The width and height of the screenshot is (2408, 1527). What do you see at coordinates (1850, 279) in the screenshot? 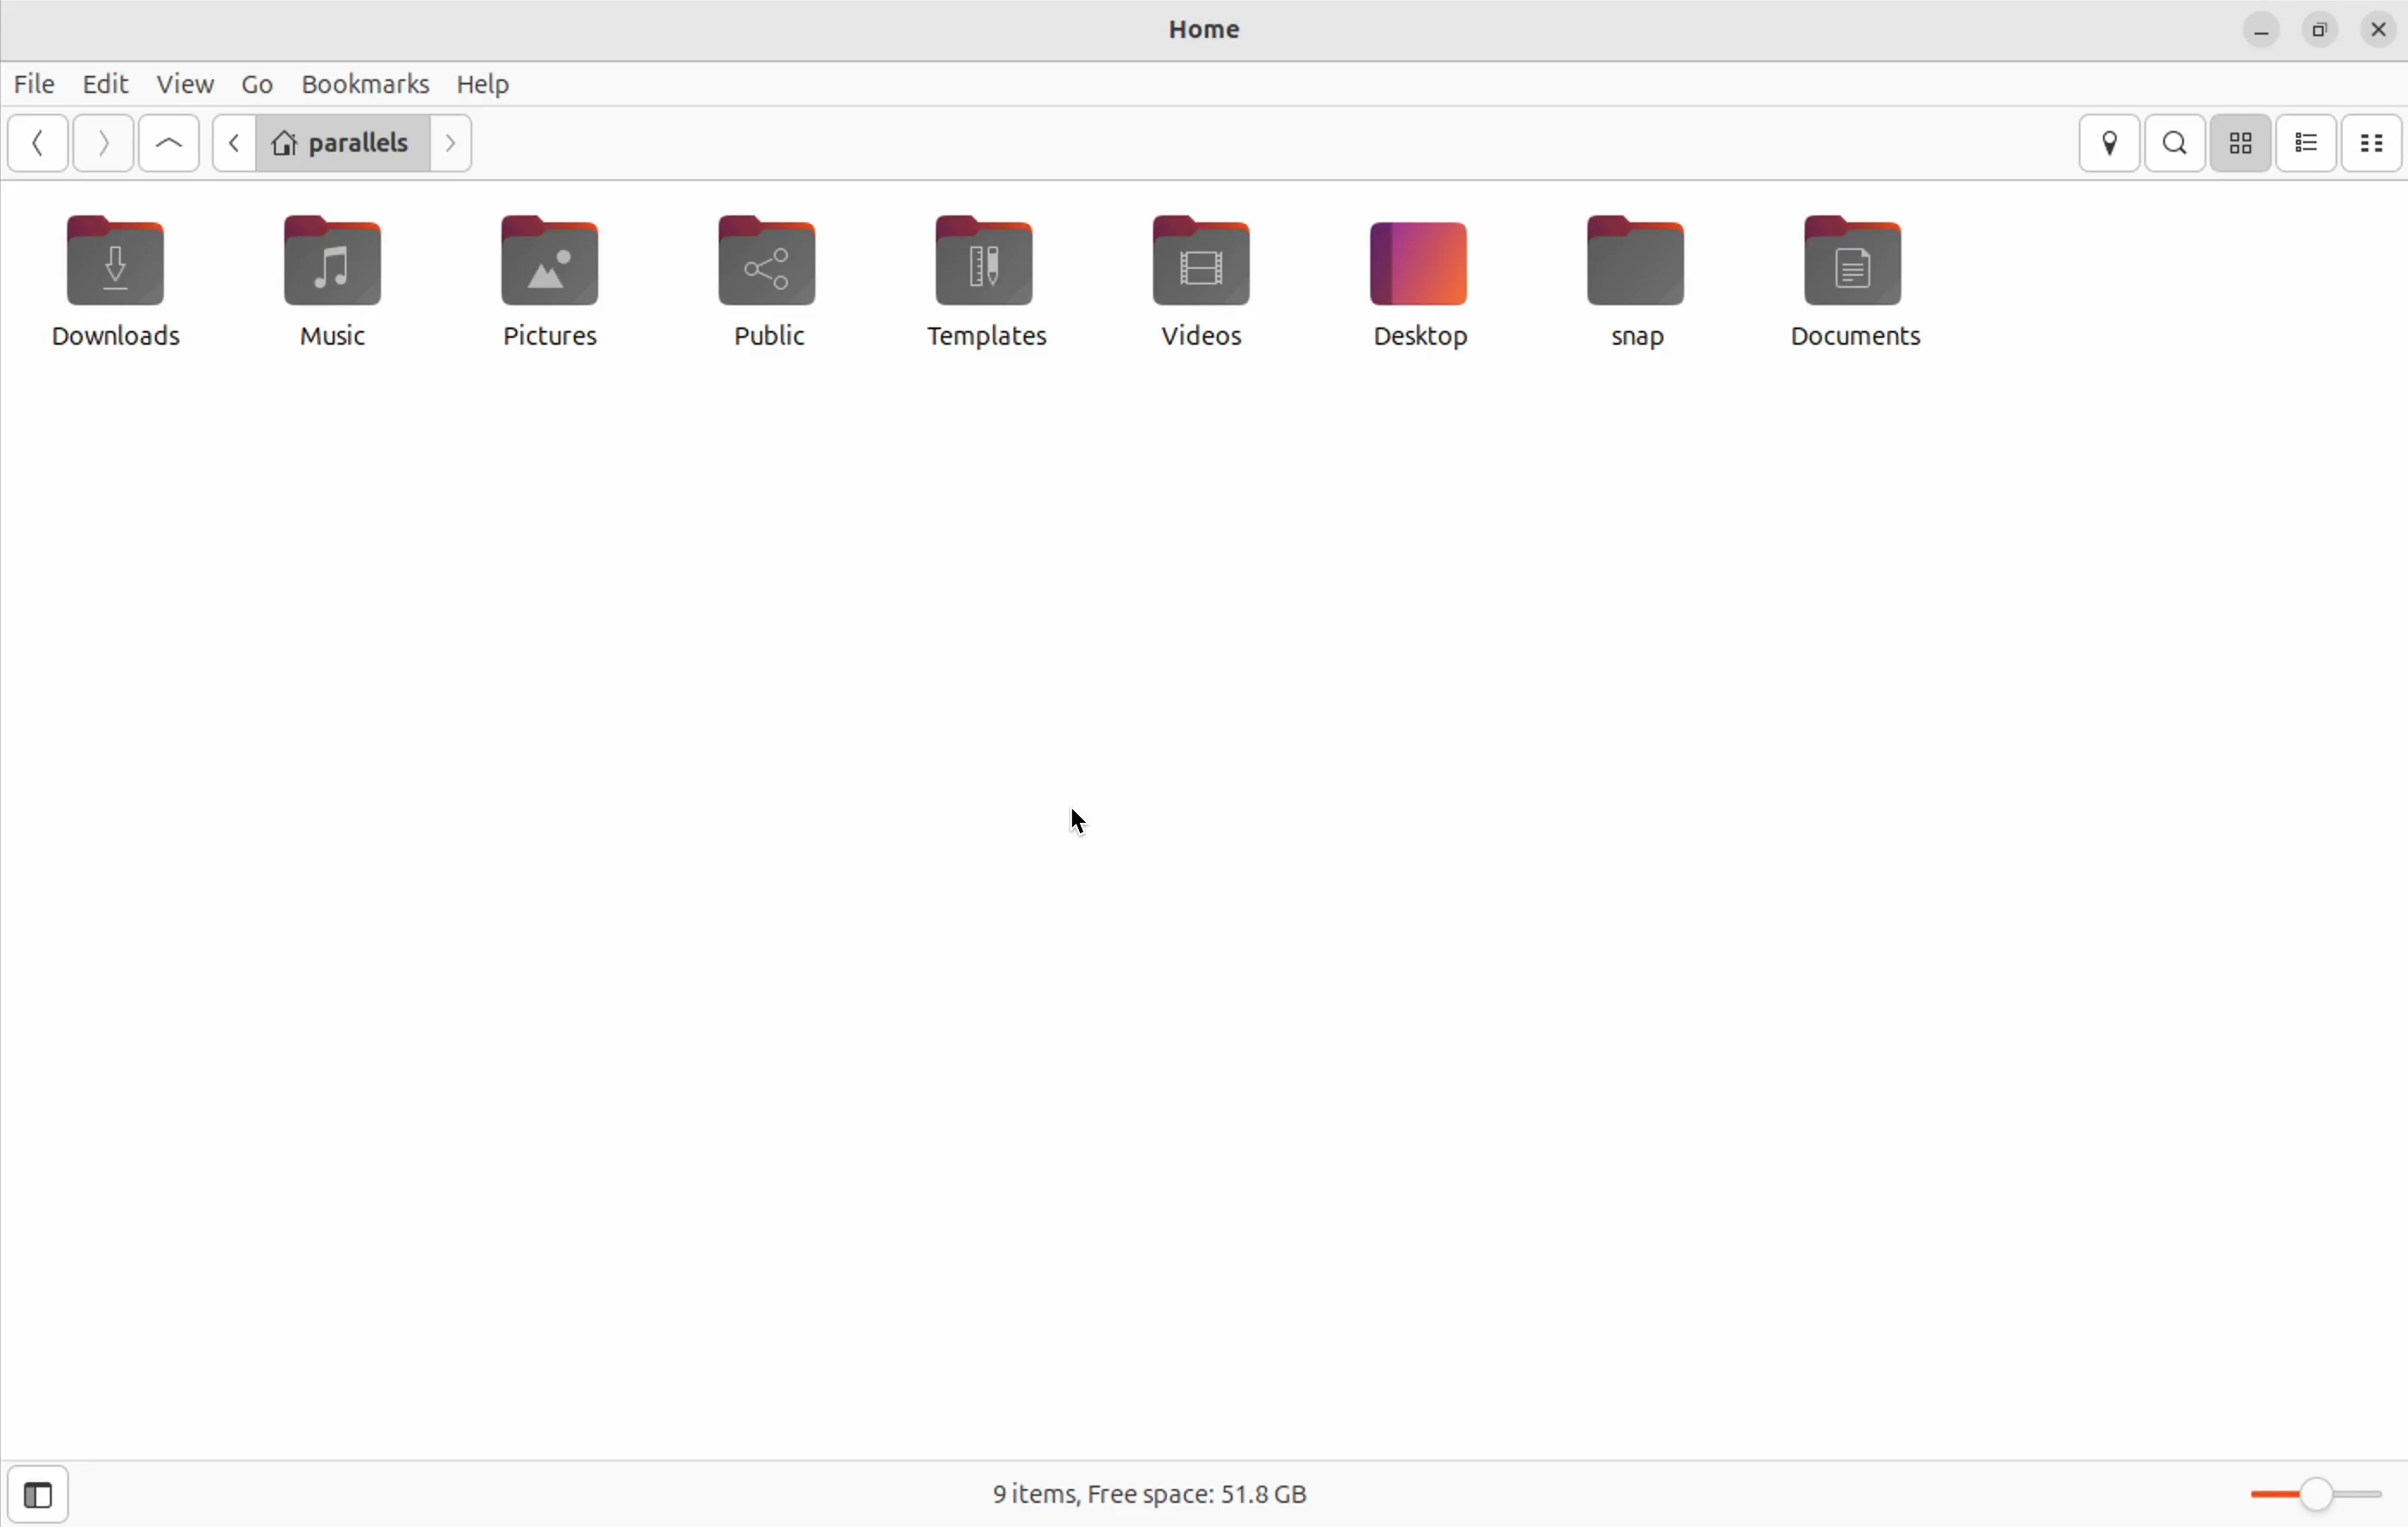
I see `Documents` at bounding box center [1850, 279].